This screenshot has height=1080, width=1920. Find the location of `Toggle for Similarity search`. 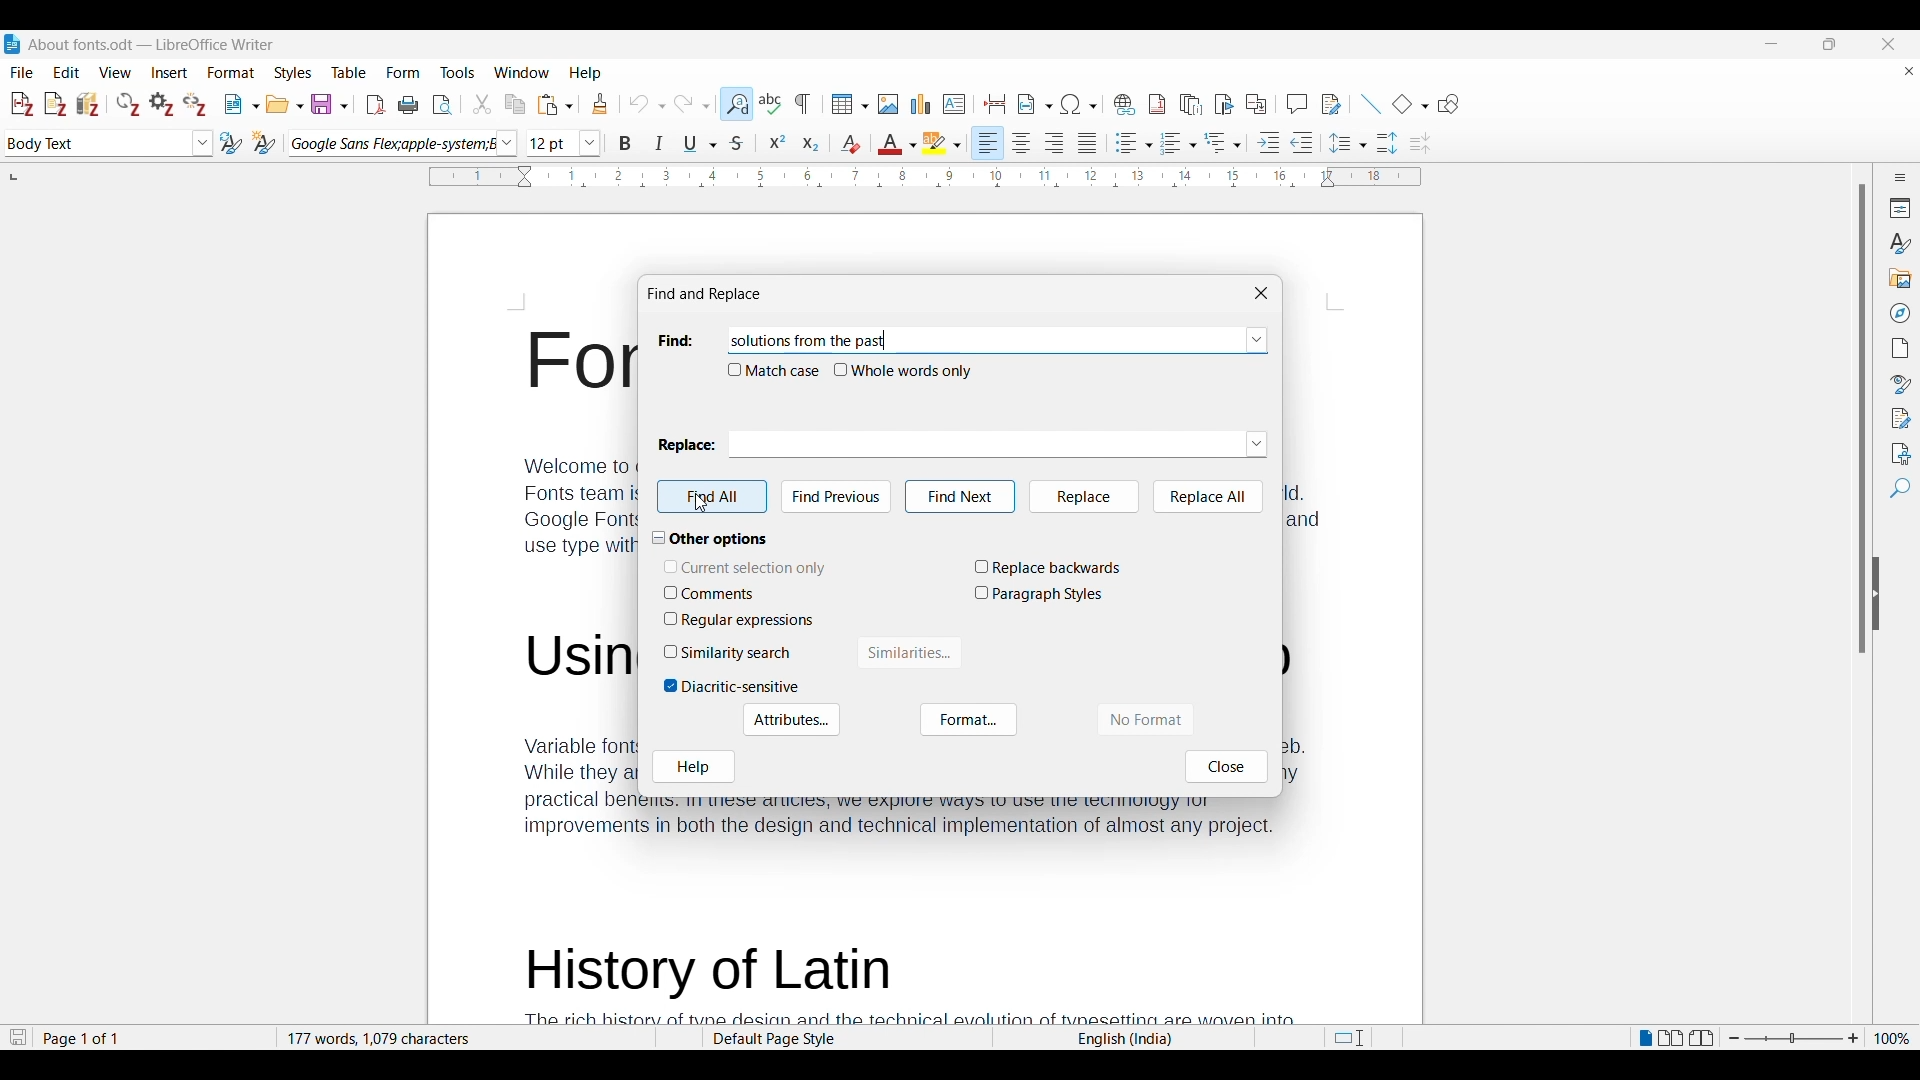

Toggle for Similarity search is located at coordinates (730, 653).